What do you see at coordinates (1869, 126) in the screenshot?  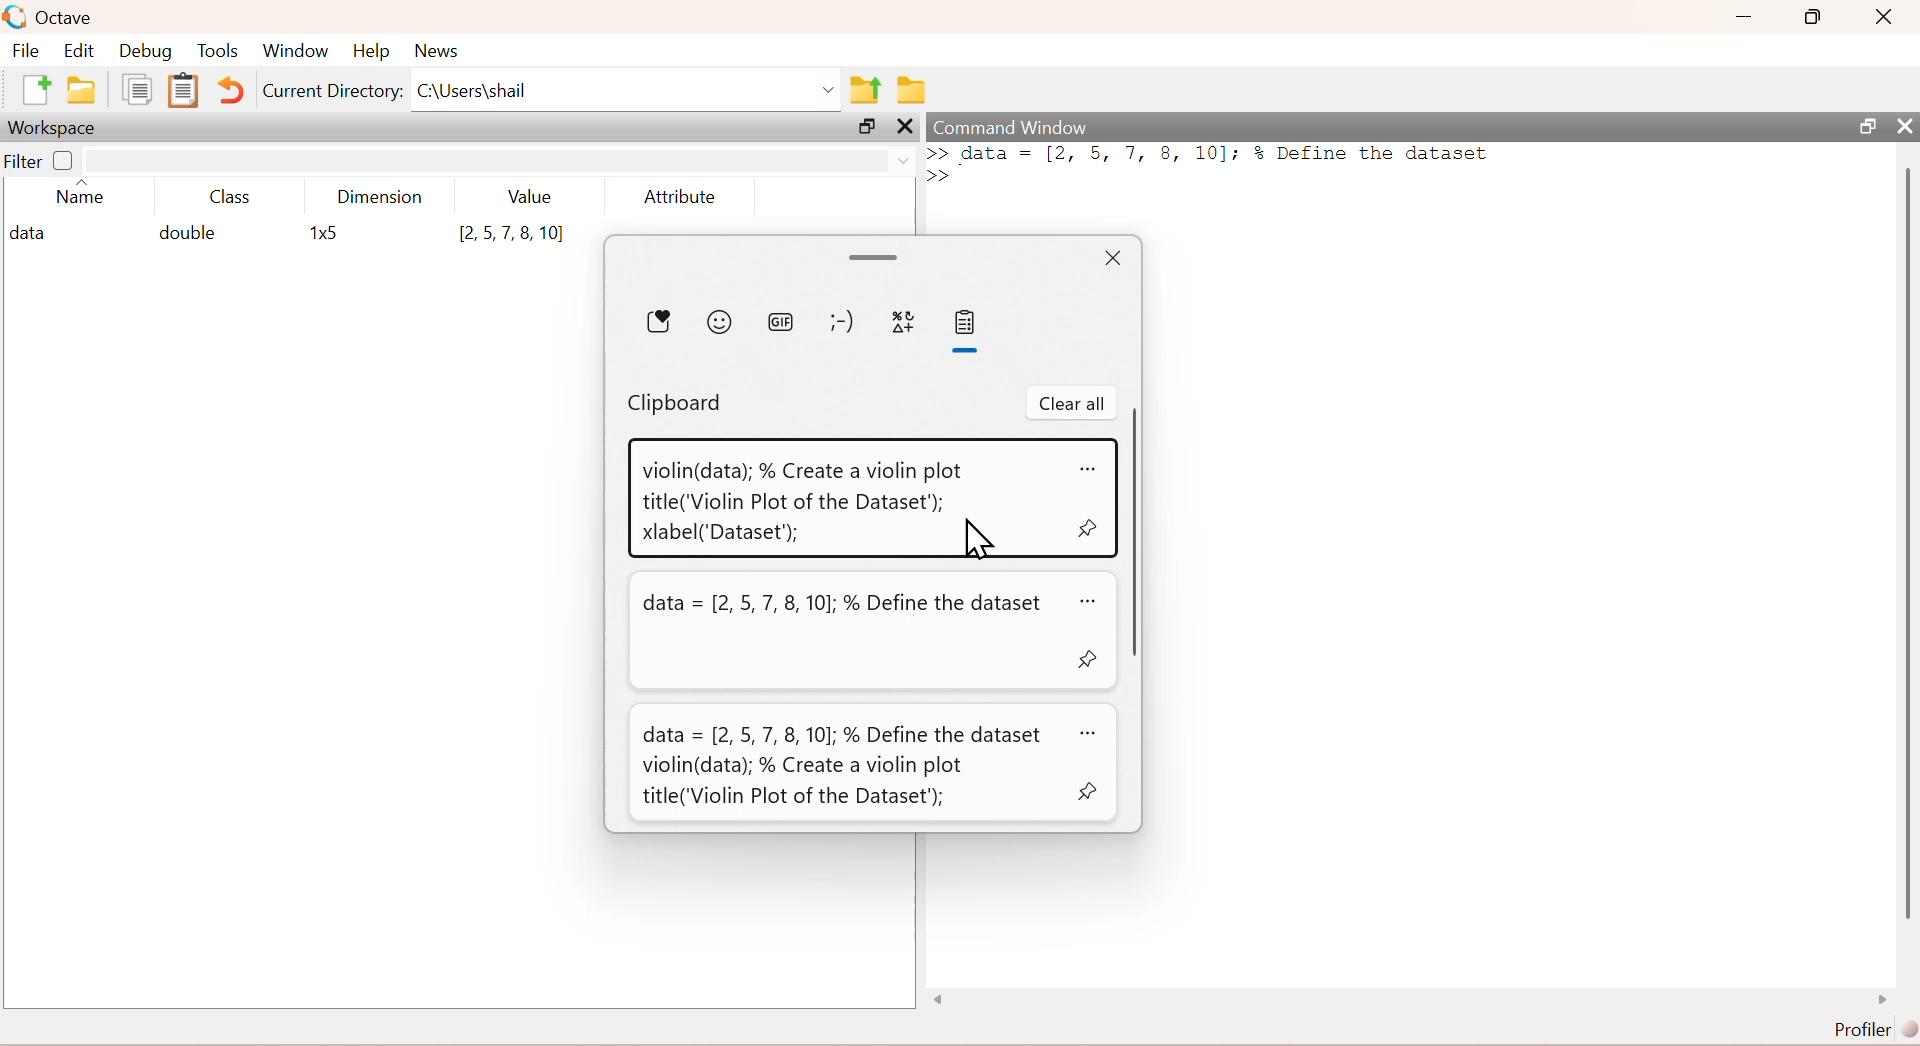 I see `open in separate window` at bounding box center [1869, 126].